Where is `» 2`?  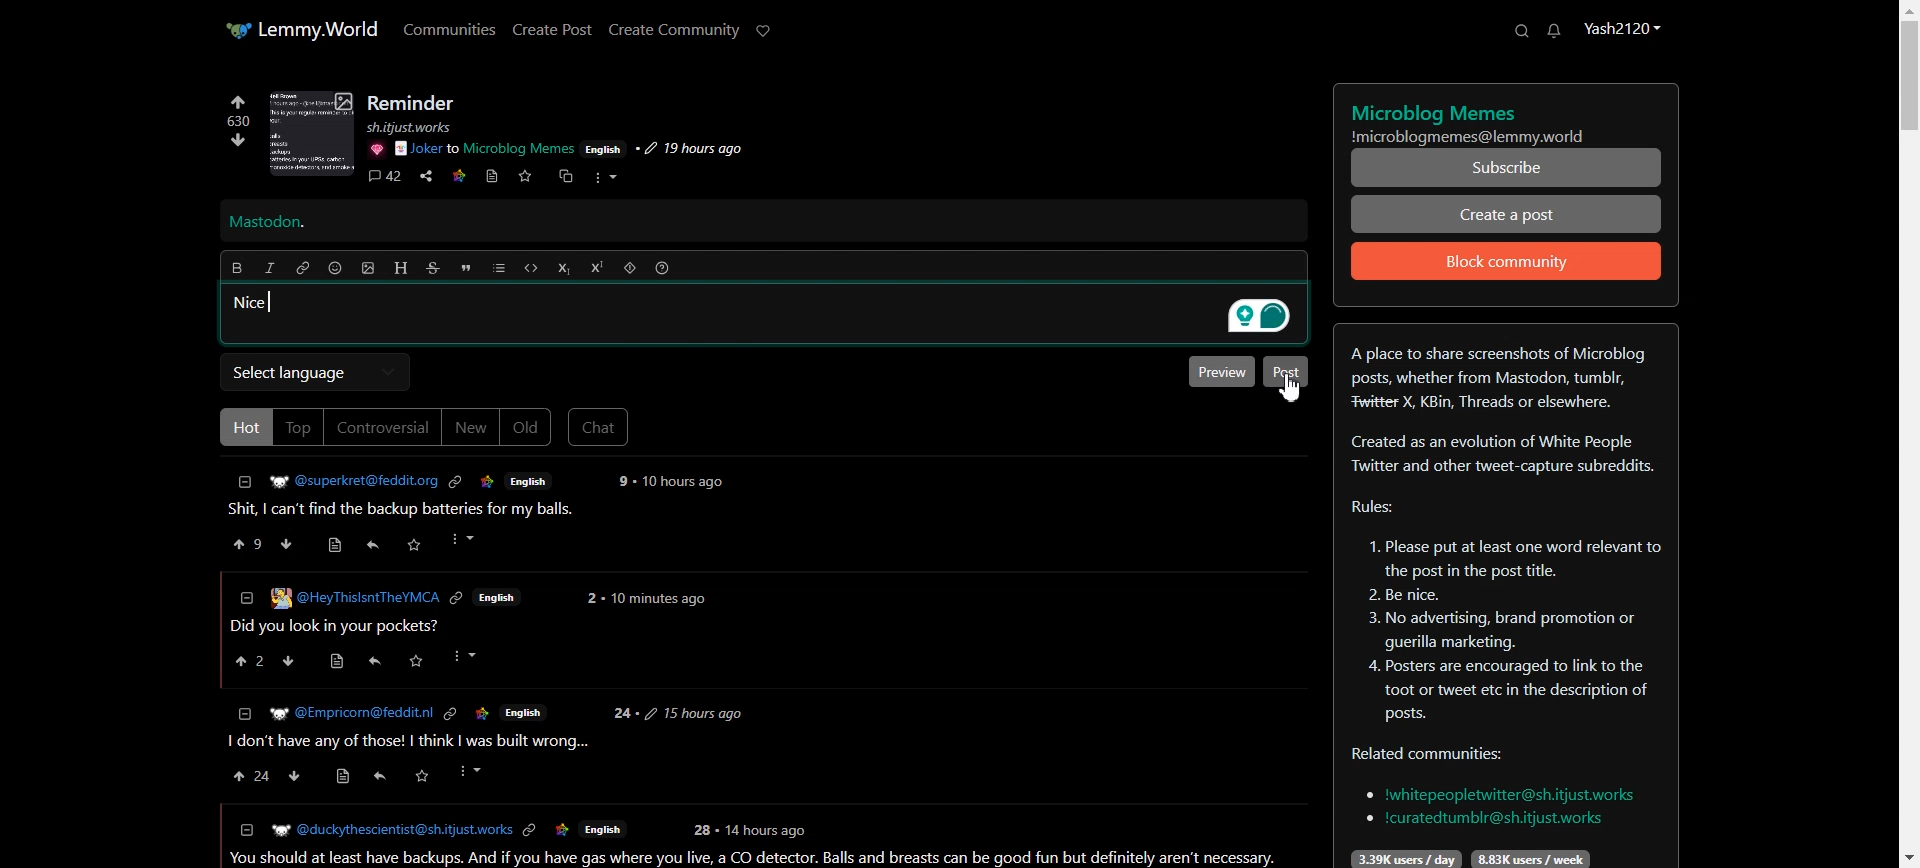
» 2 is located at coordinates (245, 663).